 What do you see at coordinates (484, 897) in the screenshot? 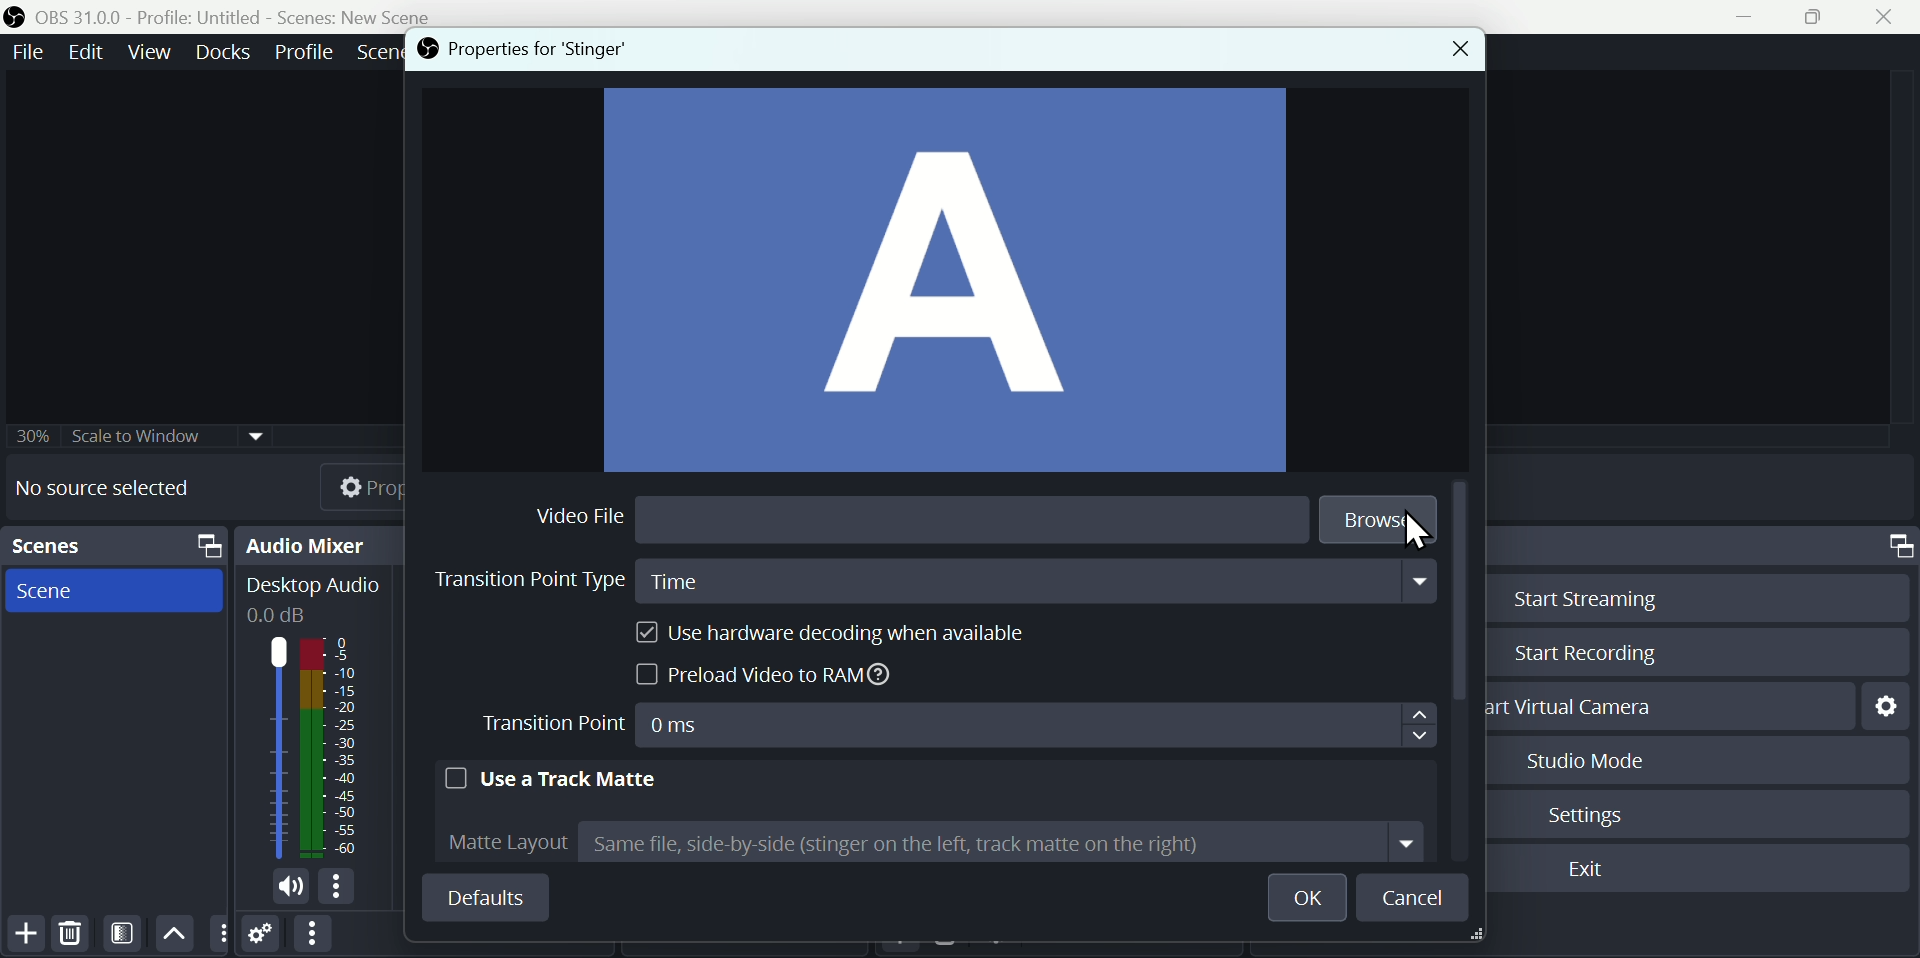
I see `Default` at bounding box center [484, 897].